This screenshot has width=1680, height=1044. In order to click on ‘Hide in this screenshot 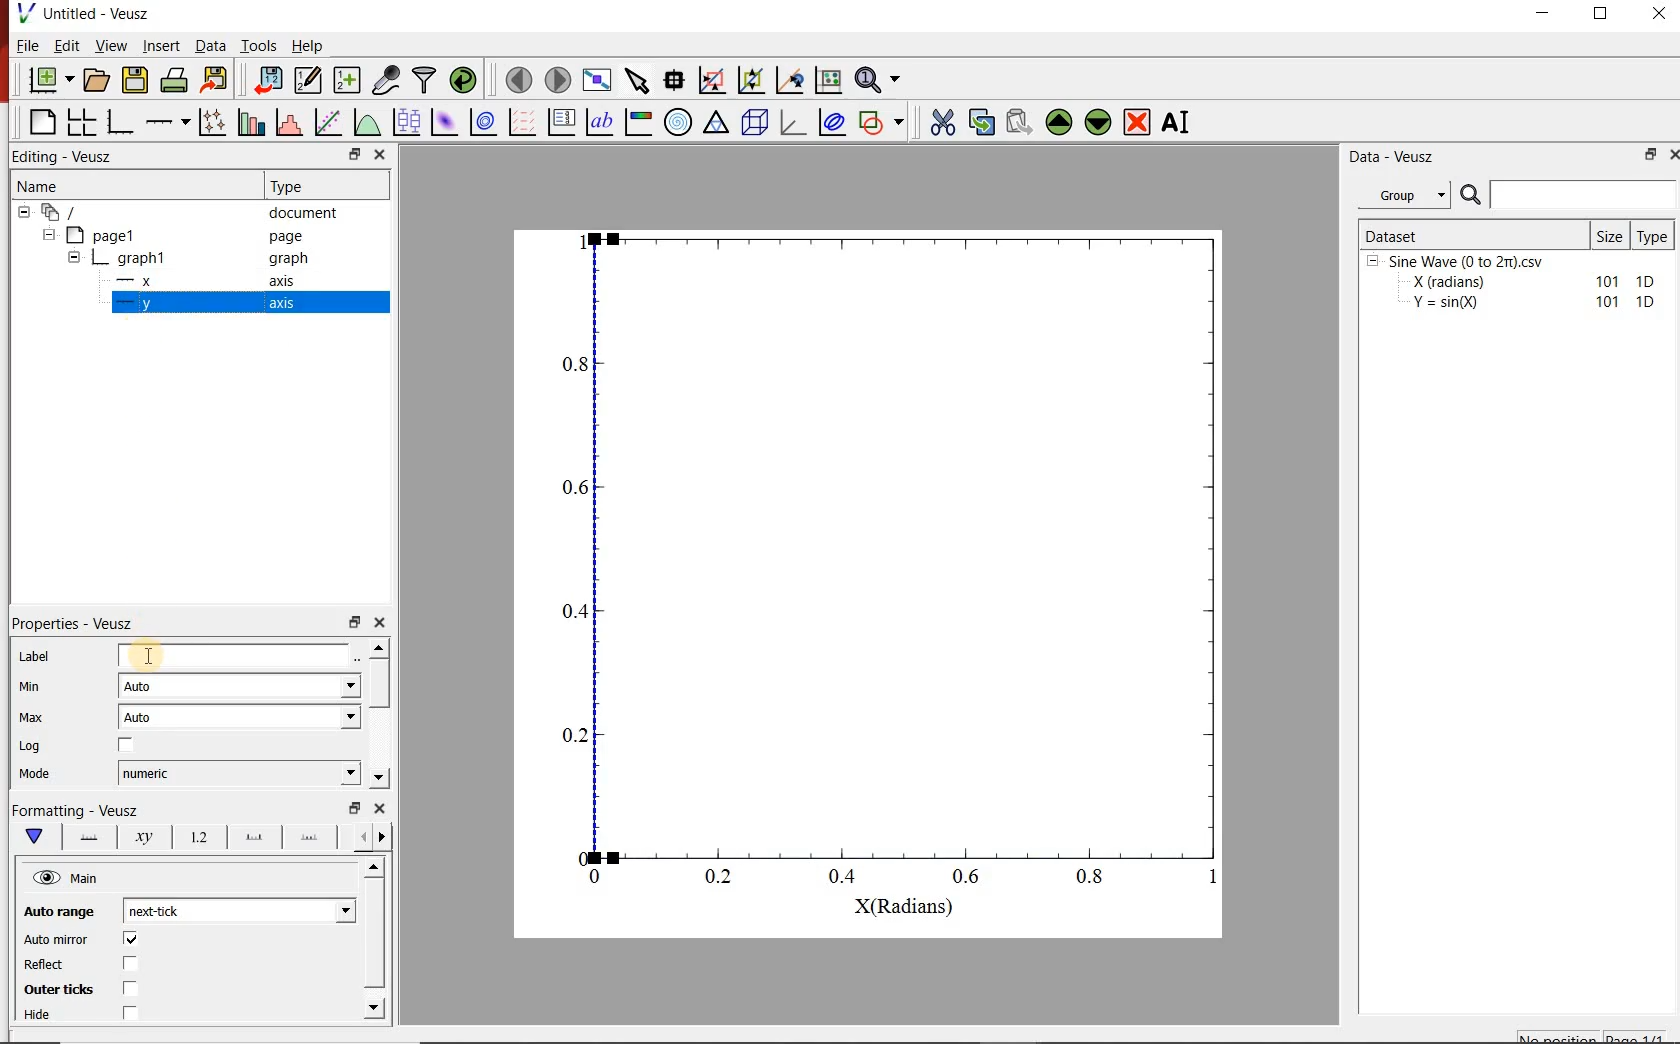, I will do `click(39, 1016)`.